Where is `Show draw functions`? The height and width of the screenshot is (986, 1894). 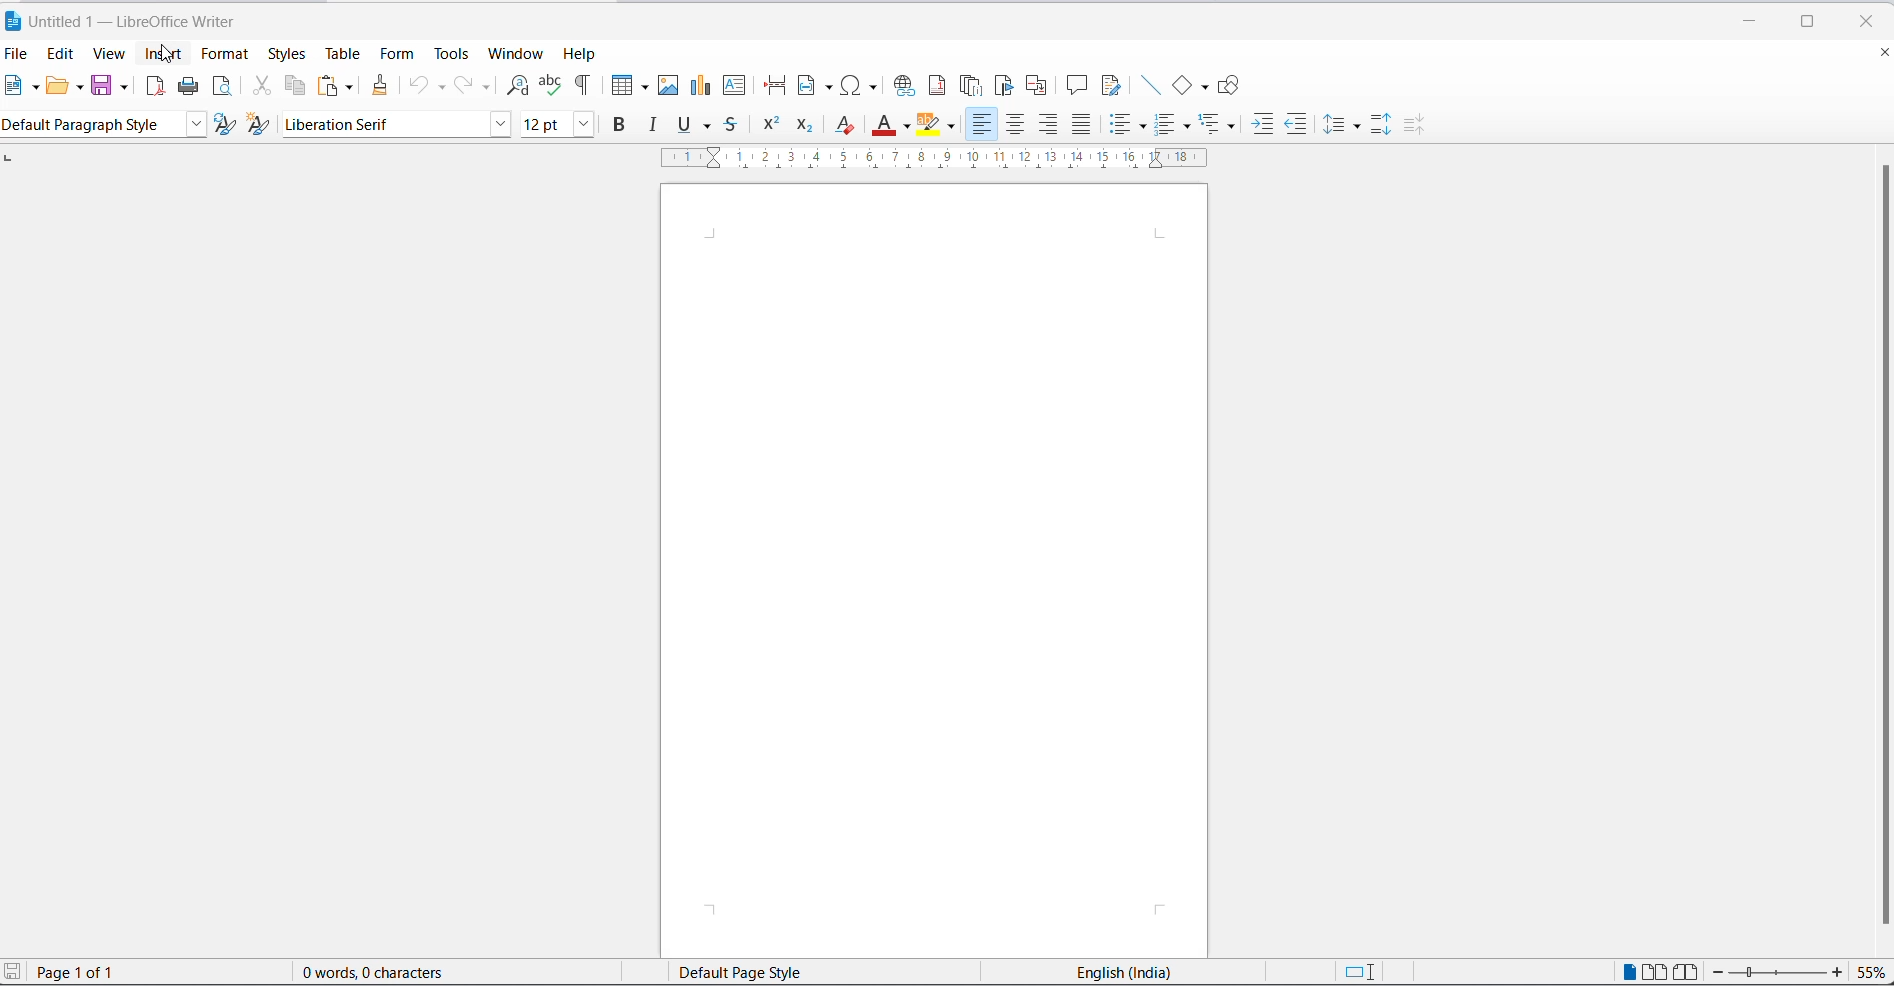 Show draw functions is located at coordinates (1232, 86).